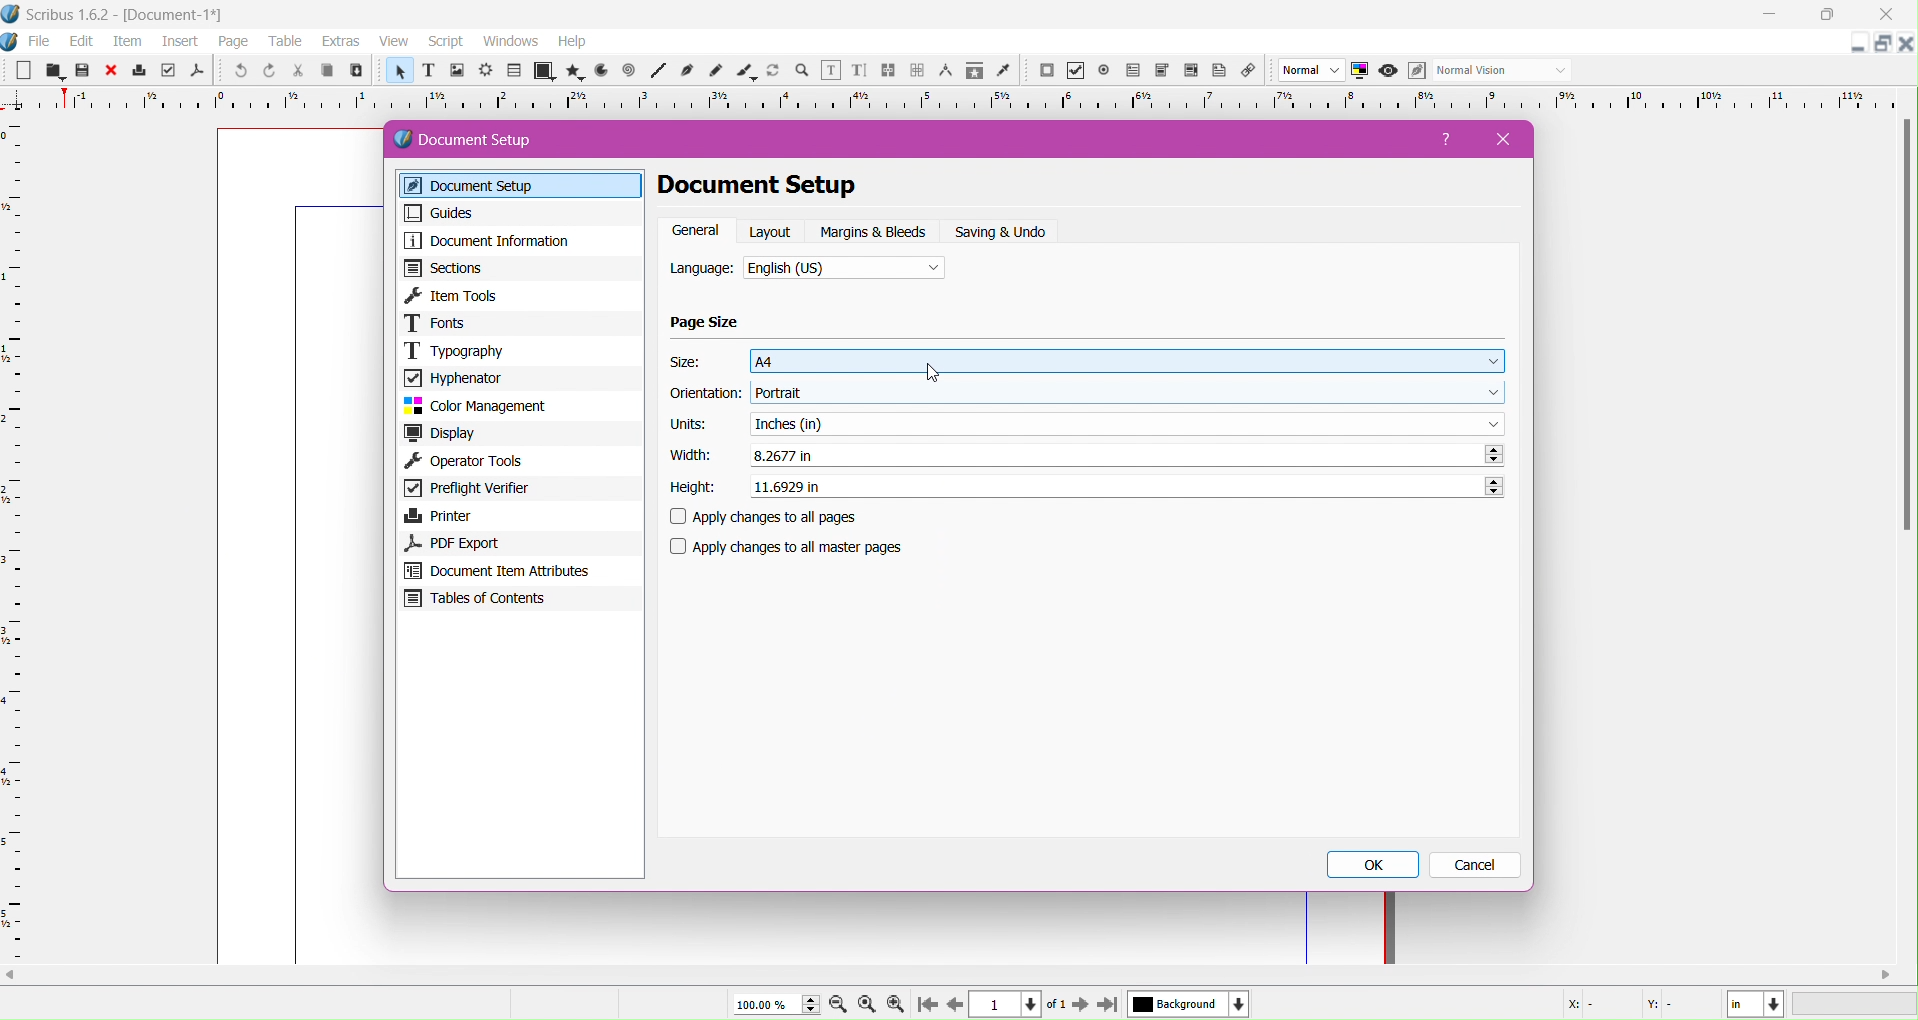  I want to click on Width, so click(687, 455).